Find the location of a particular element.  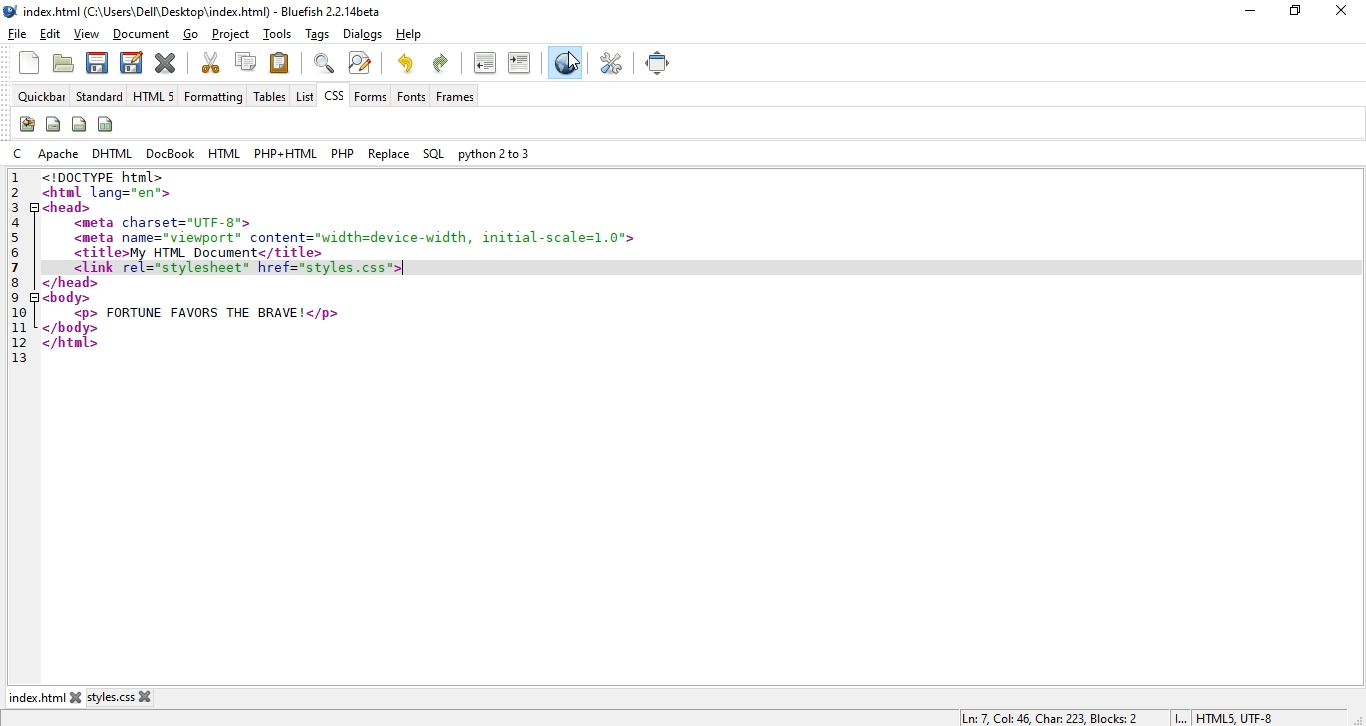

html 5 is located at coordinates (154, 97).